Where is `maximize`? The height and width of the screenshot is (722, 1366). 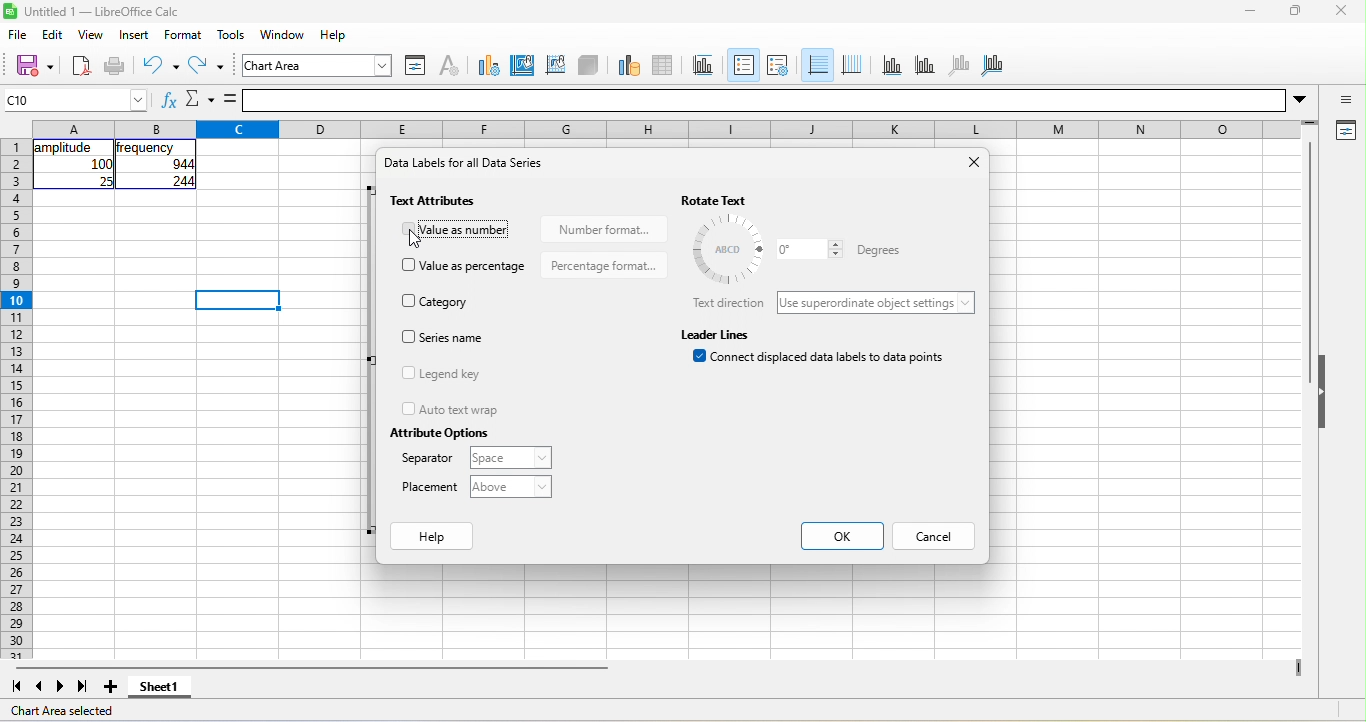 maximize is located at coordinates (1292, 13).